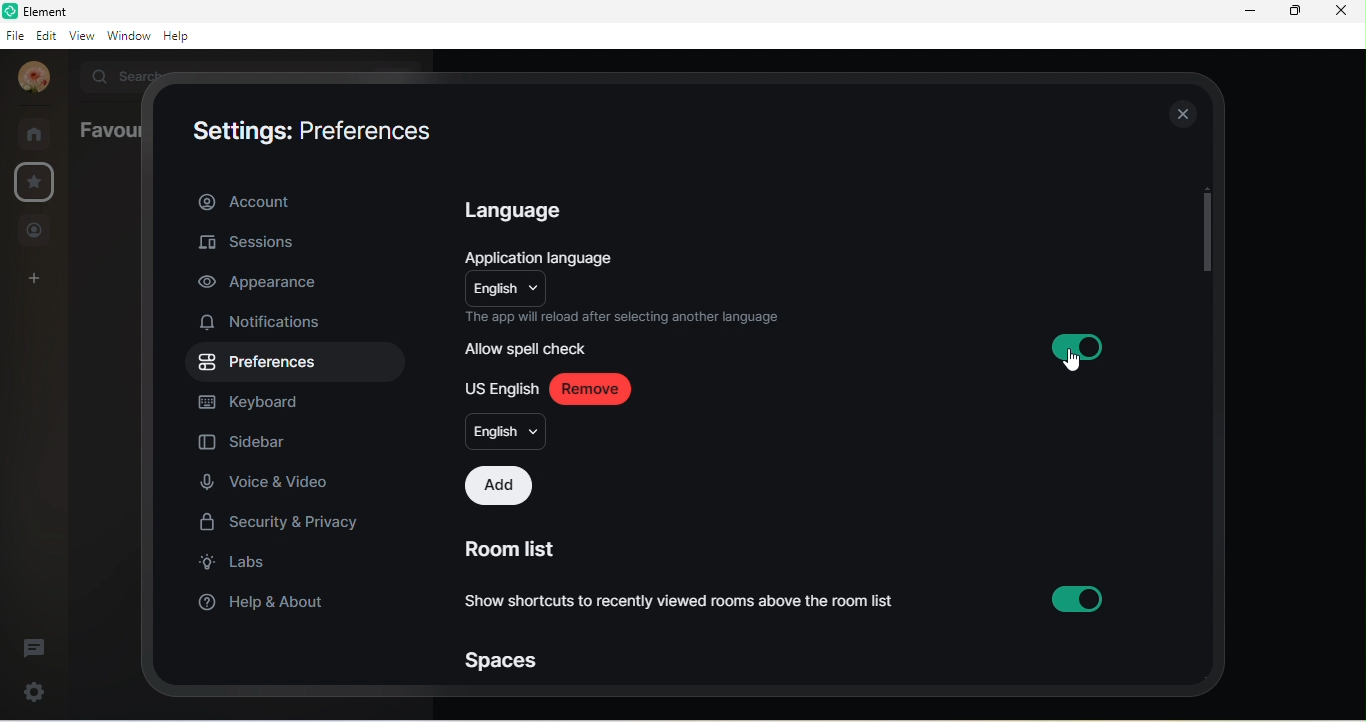 The width and height of the screenshot is (1366, 722). What do you see at coordinates (1179, 109) in the screenshot?
I see `close` at bounding box center [1179, 109].